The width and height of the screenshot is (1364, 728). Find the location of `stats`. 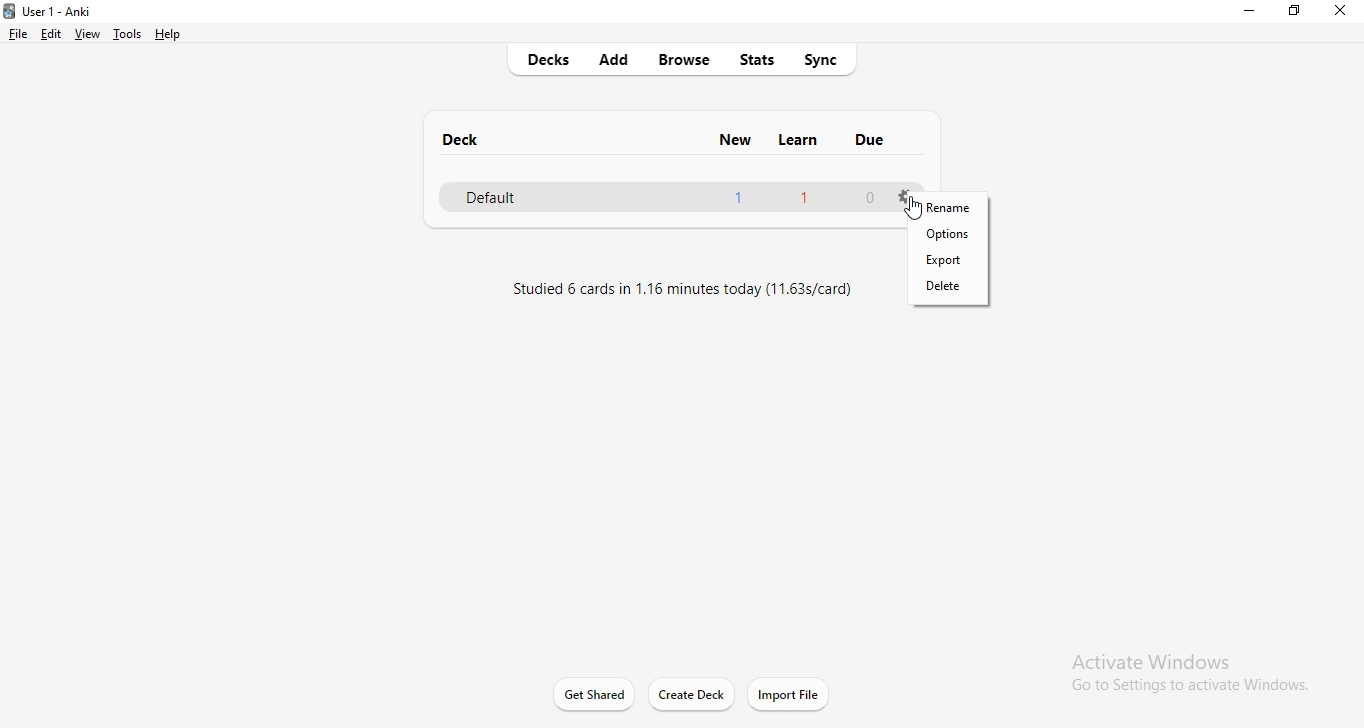

stats is located at coordinates (757, 59).